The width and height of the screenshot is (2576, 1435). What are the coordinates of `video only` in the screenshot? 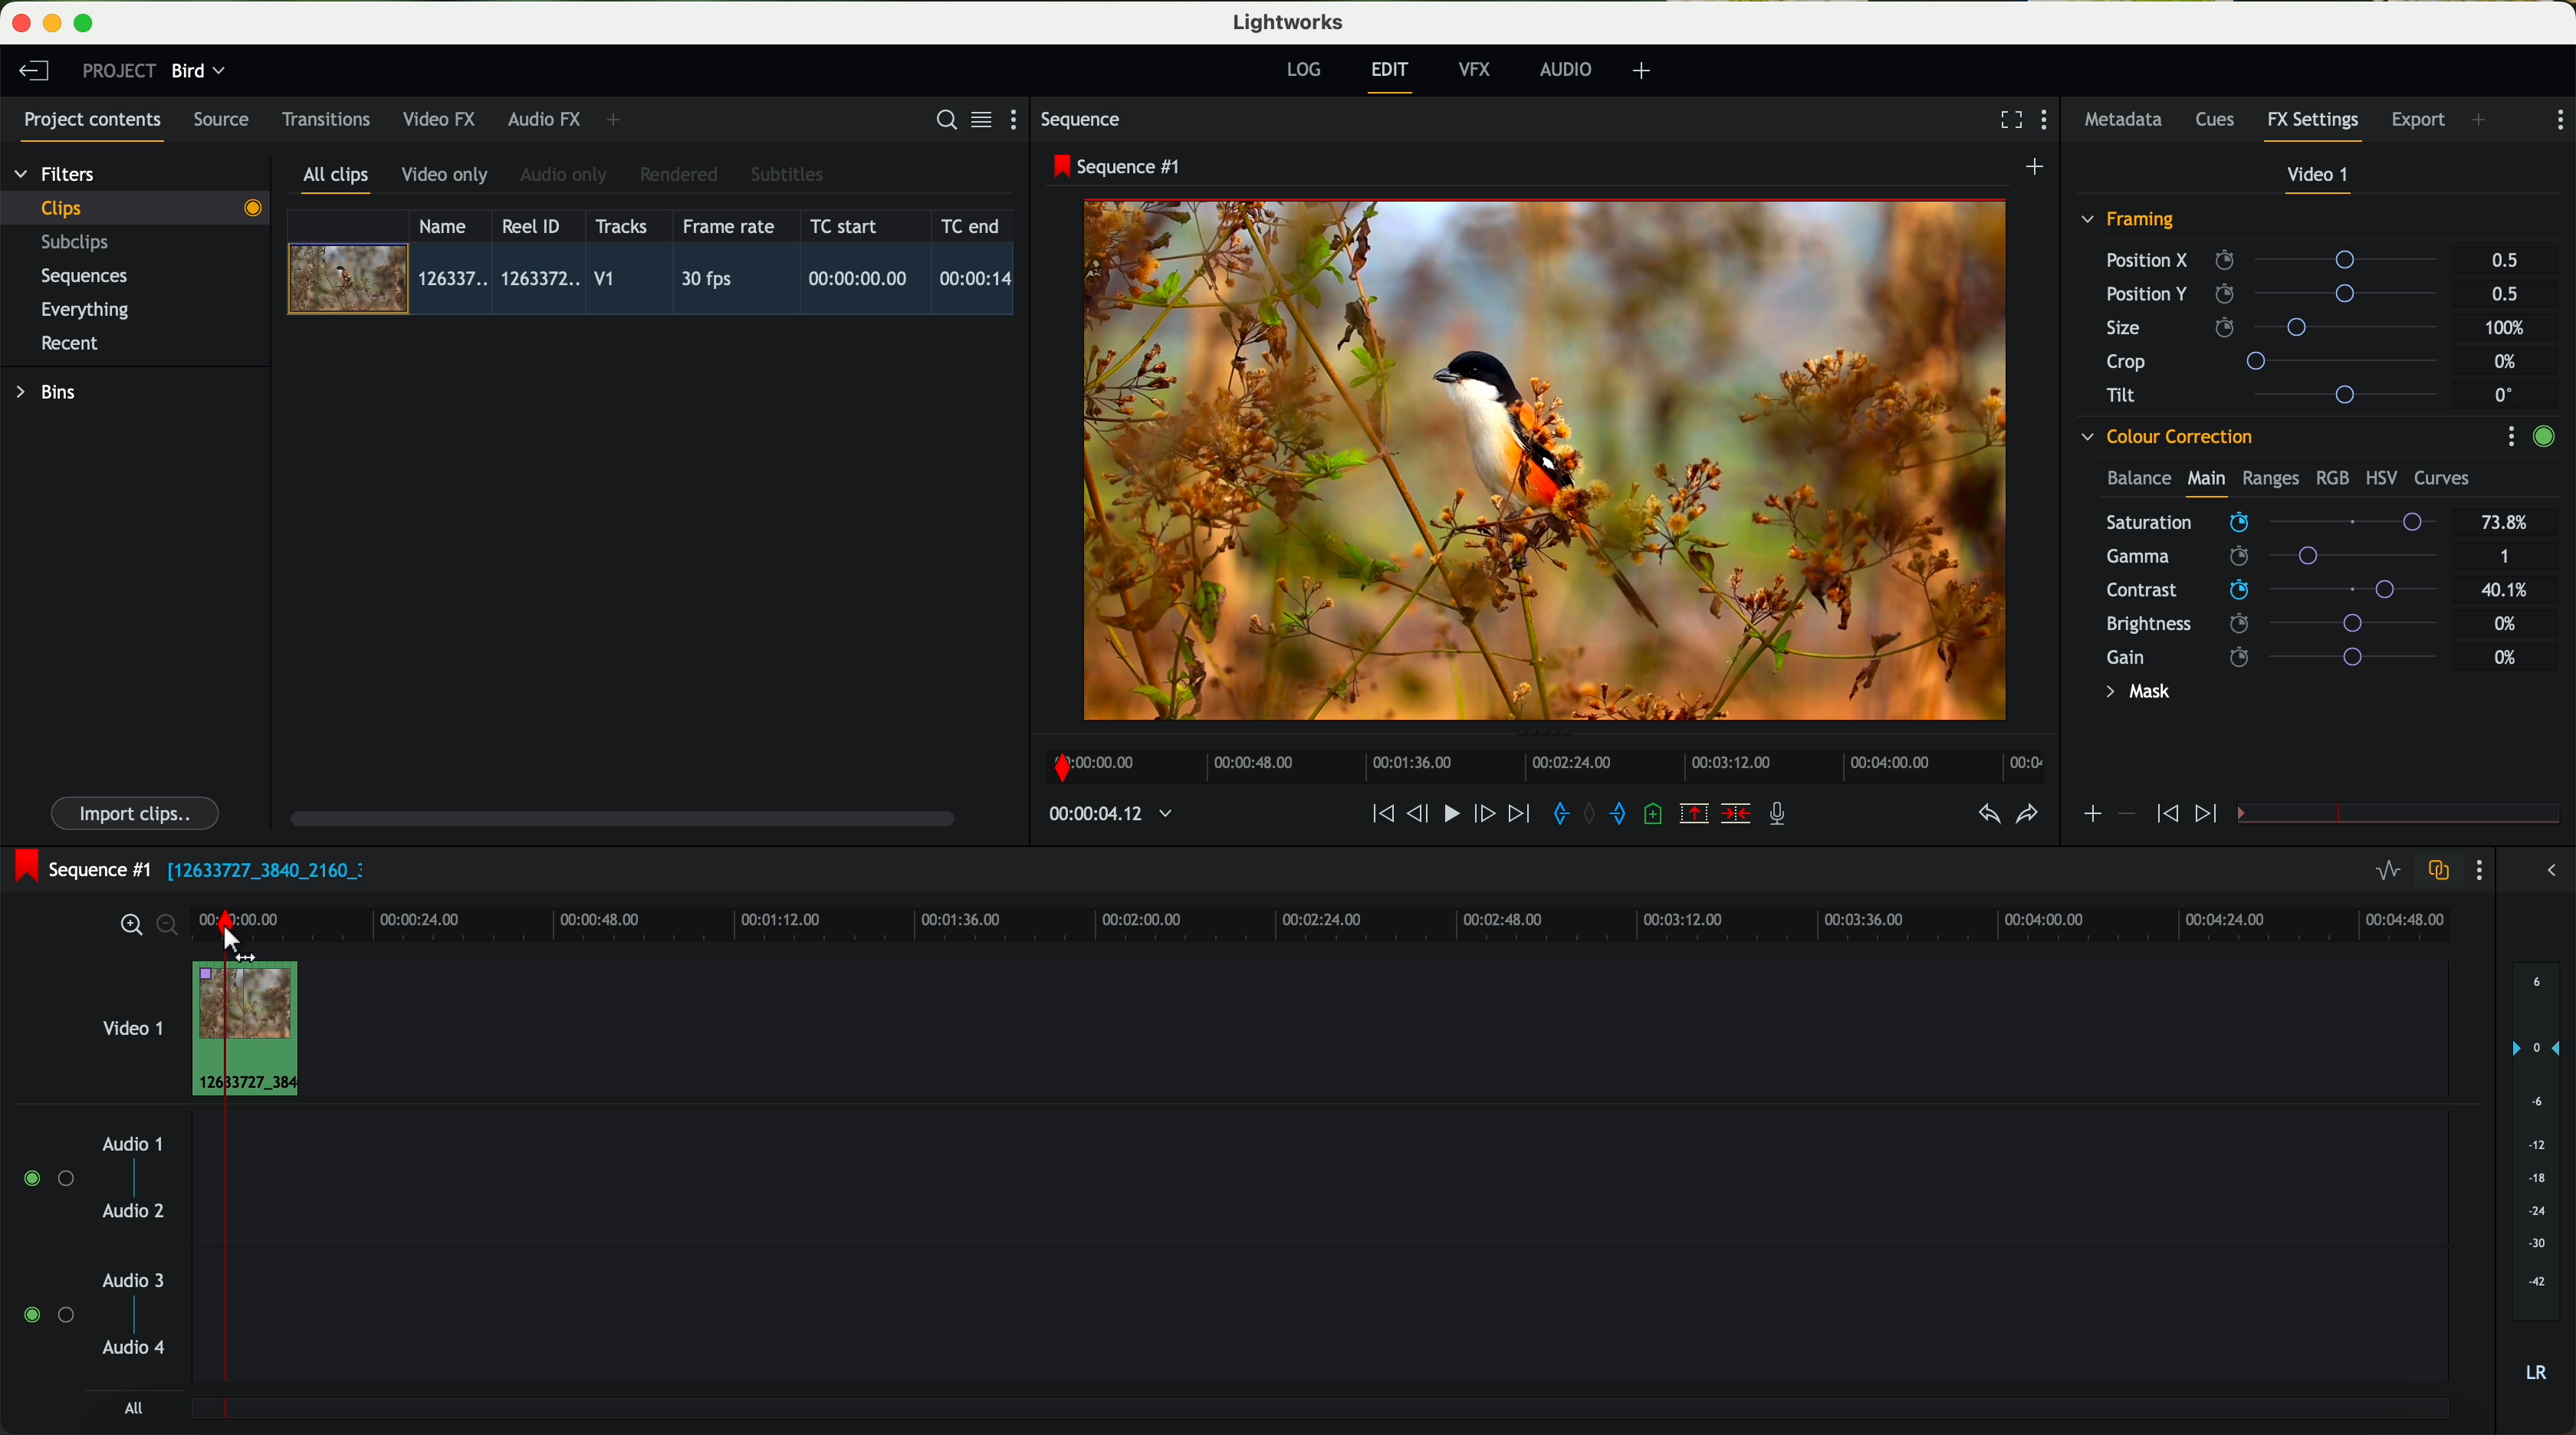 It's located at (444, 176).